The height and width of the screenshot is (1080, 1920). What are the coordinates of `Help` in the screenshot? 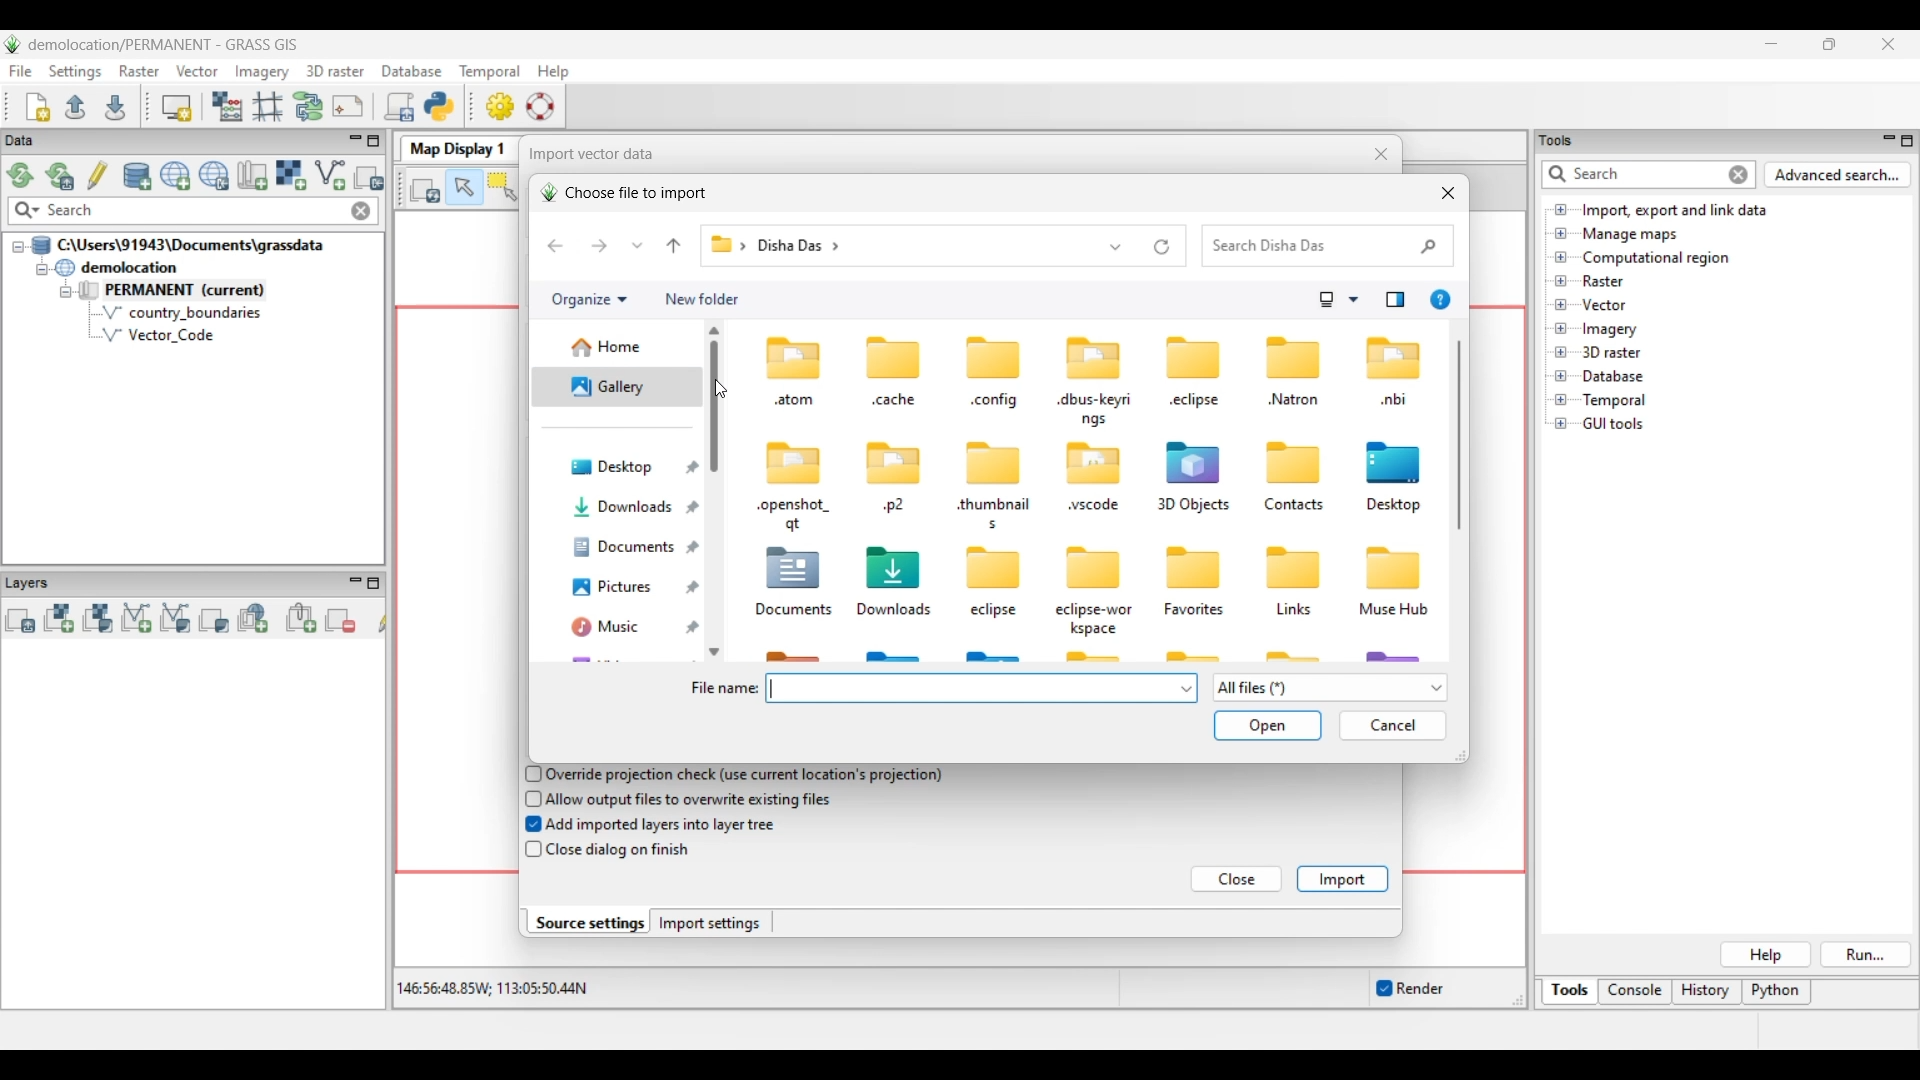 It's located at (1765, 955).